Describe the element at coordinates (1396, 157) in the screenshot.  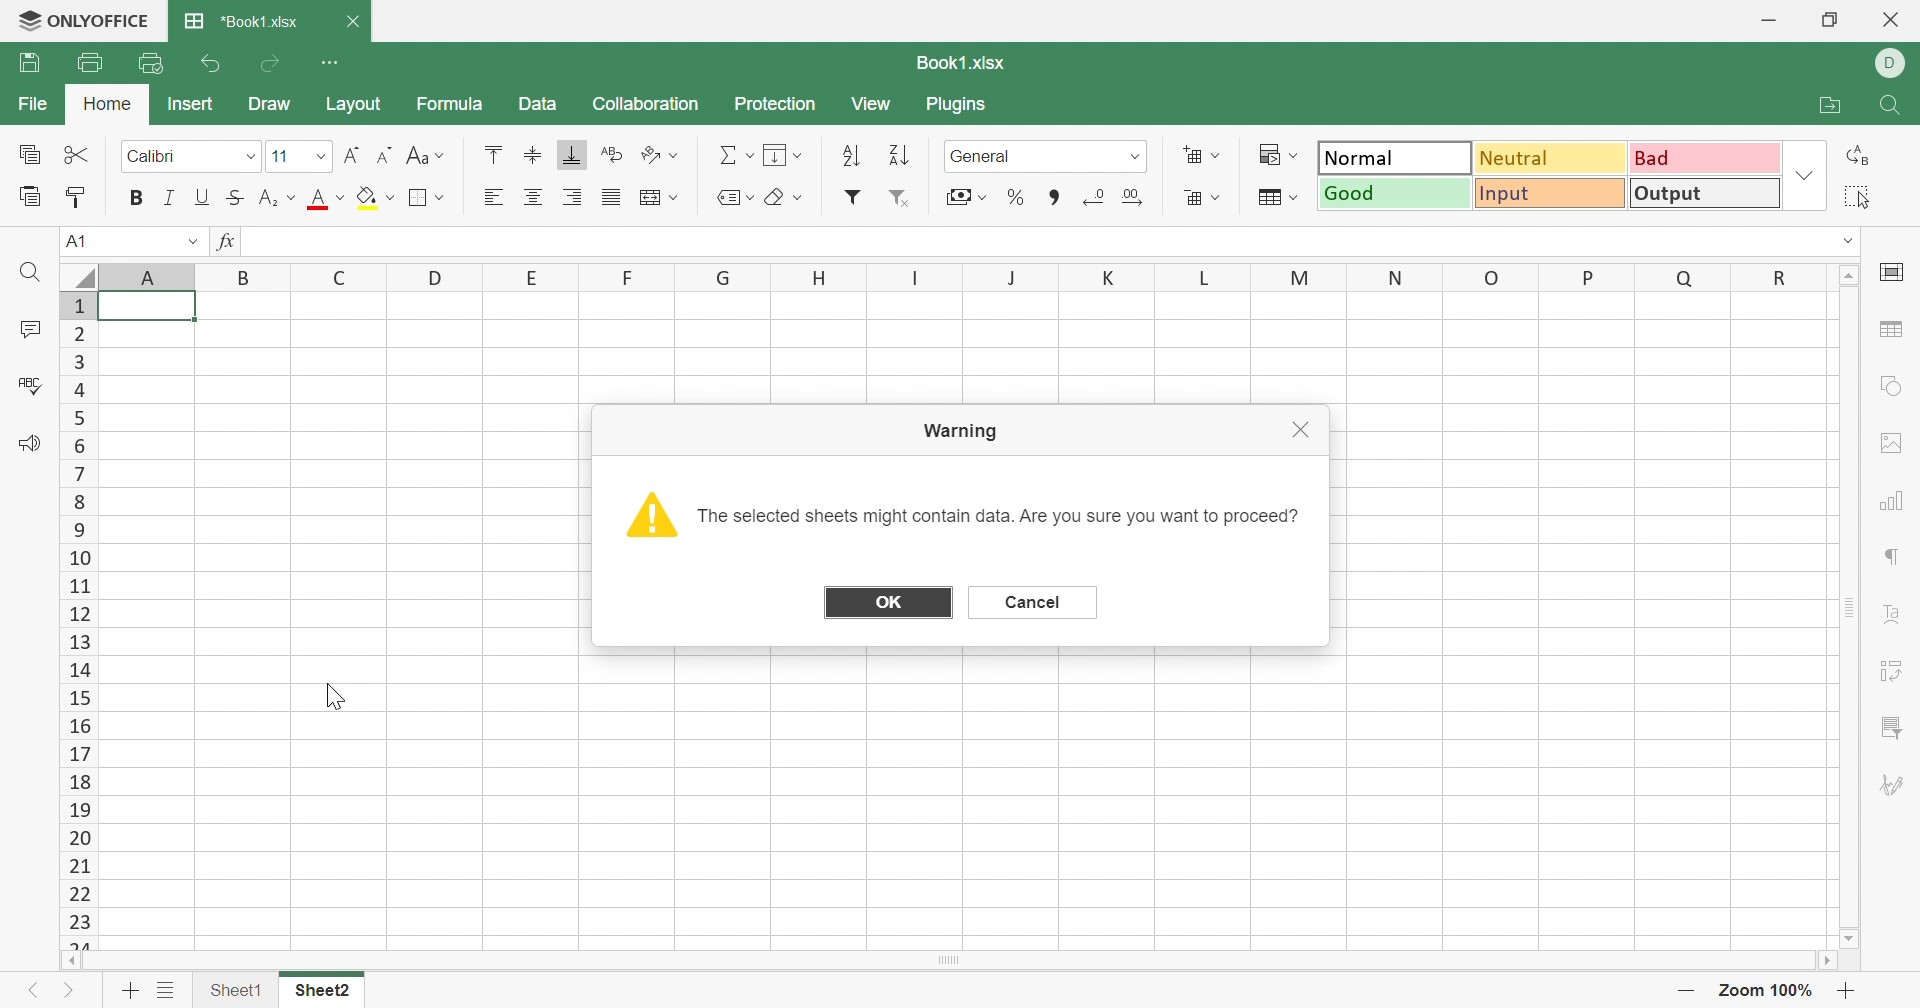
I see `Normal` at that location.